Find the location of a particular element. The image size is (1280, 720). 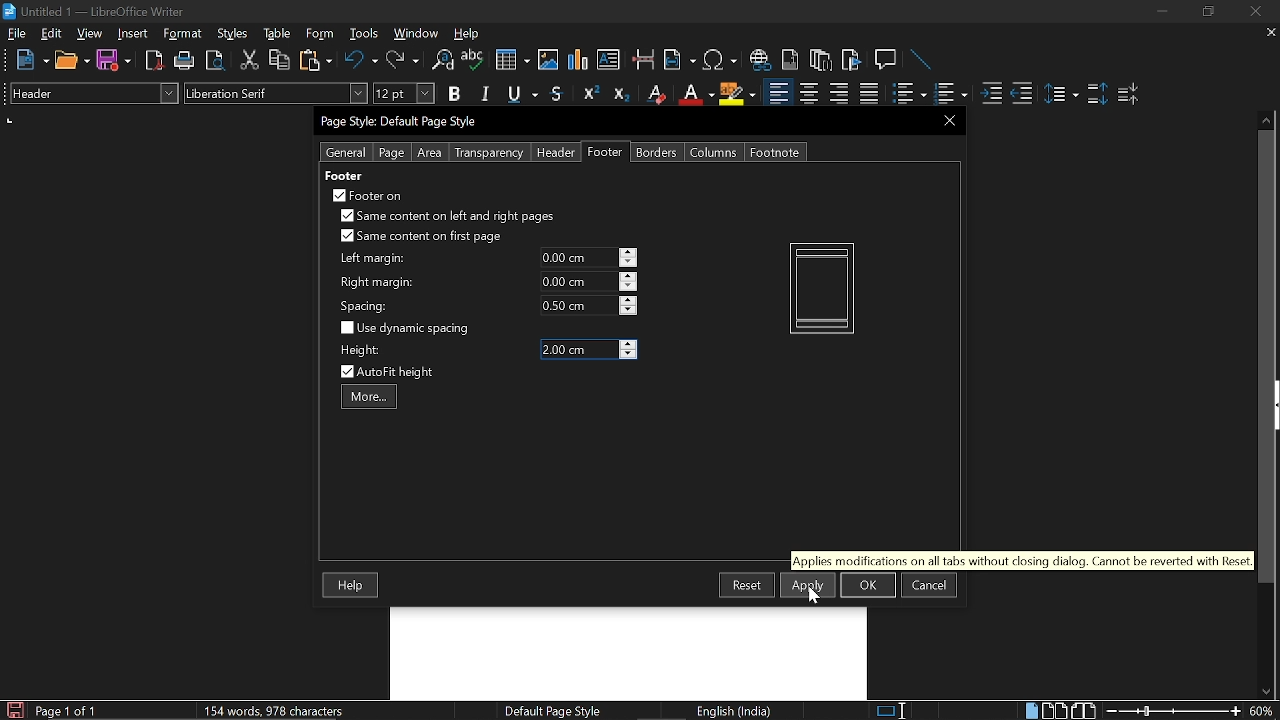

Resest is located at coordinates (747, 584).